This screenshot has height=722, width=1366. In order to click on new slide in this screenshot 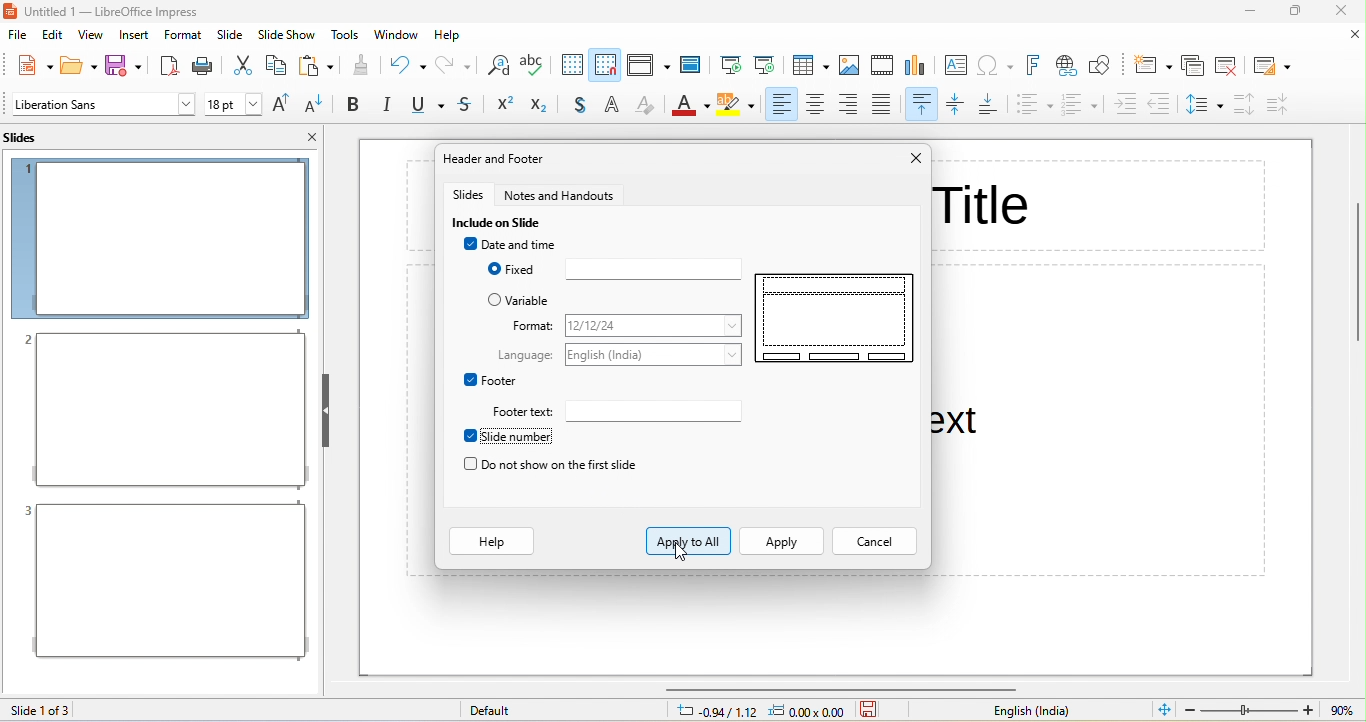, I will do `click(1151, 65)`.